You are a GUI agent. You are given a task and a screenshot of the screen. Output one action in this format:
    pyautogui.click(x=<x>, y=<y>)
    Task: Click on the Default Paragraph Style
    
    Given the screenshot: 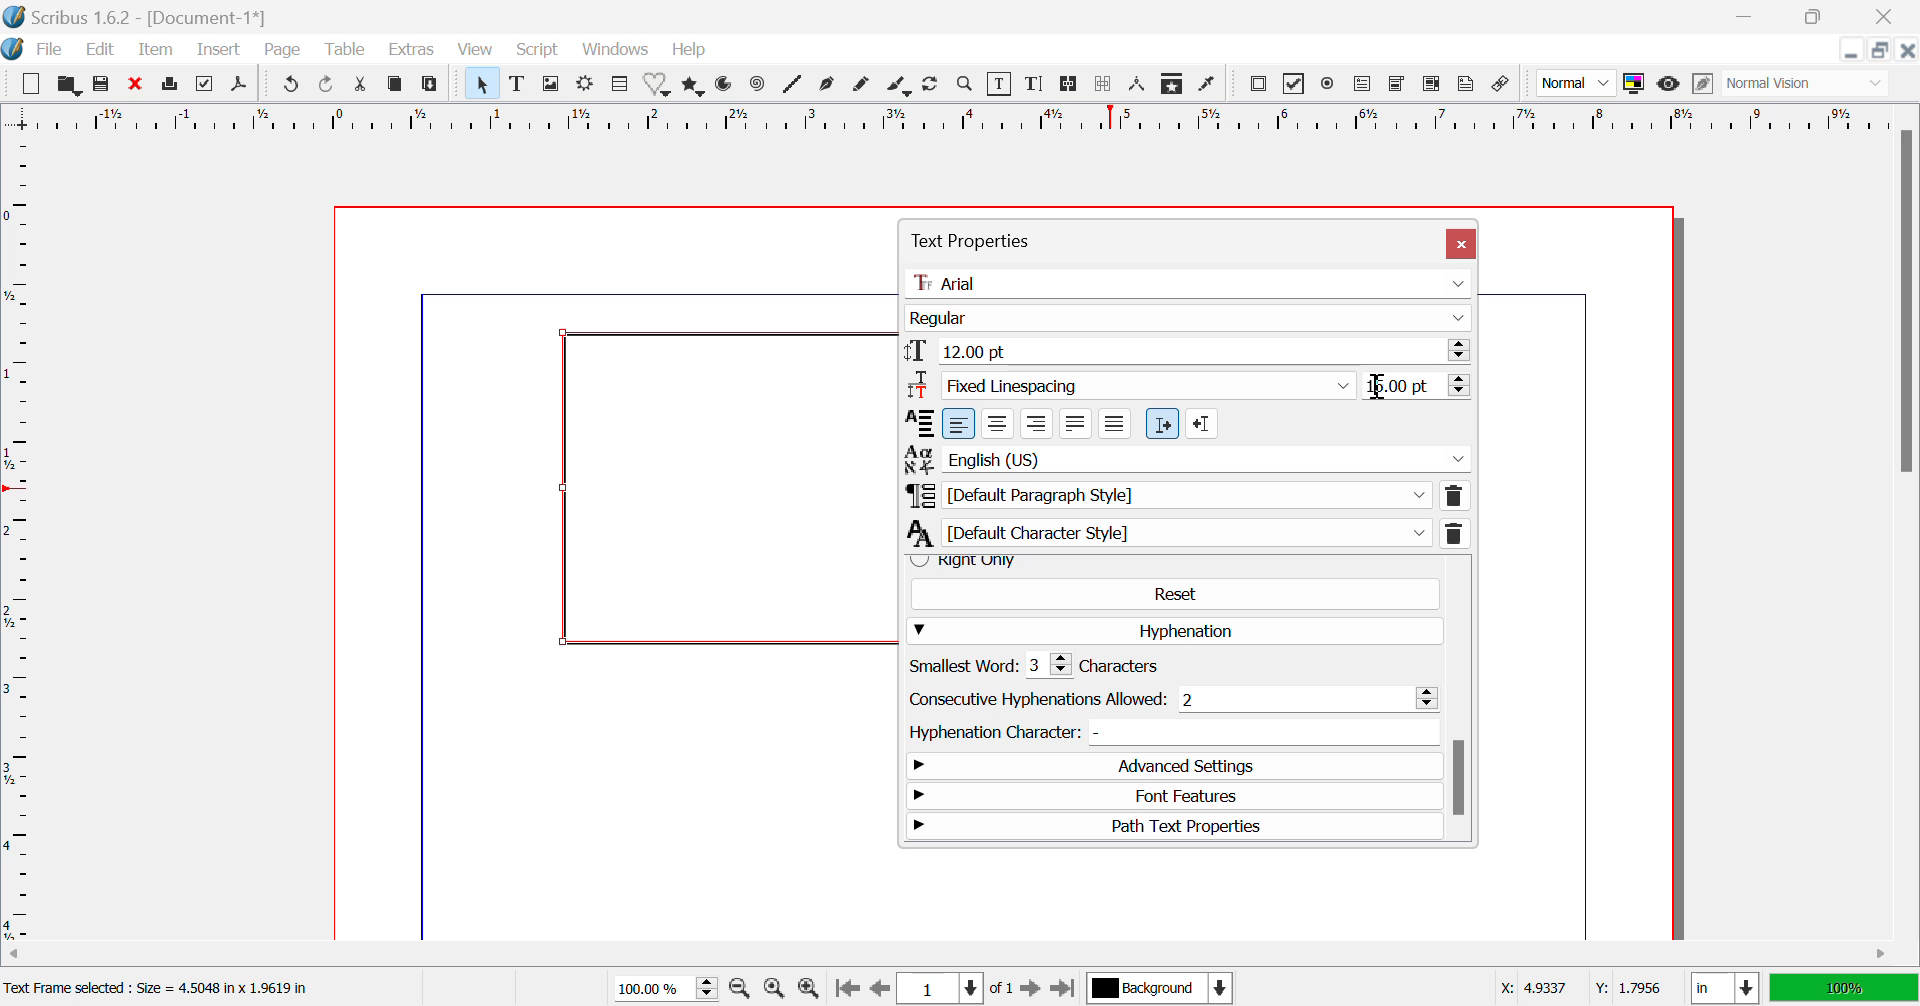 What is the action you would take?
    pyautogui.click(x=1187, y=495)
    